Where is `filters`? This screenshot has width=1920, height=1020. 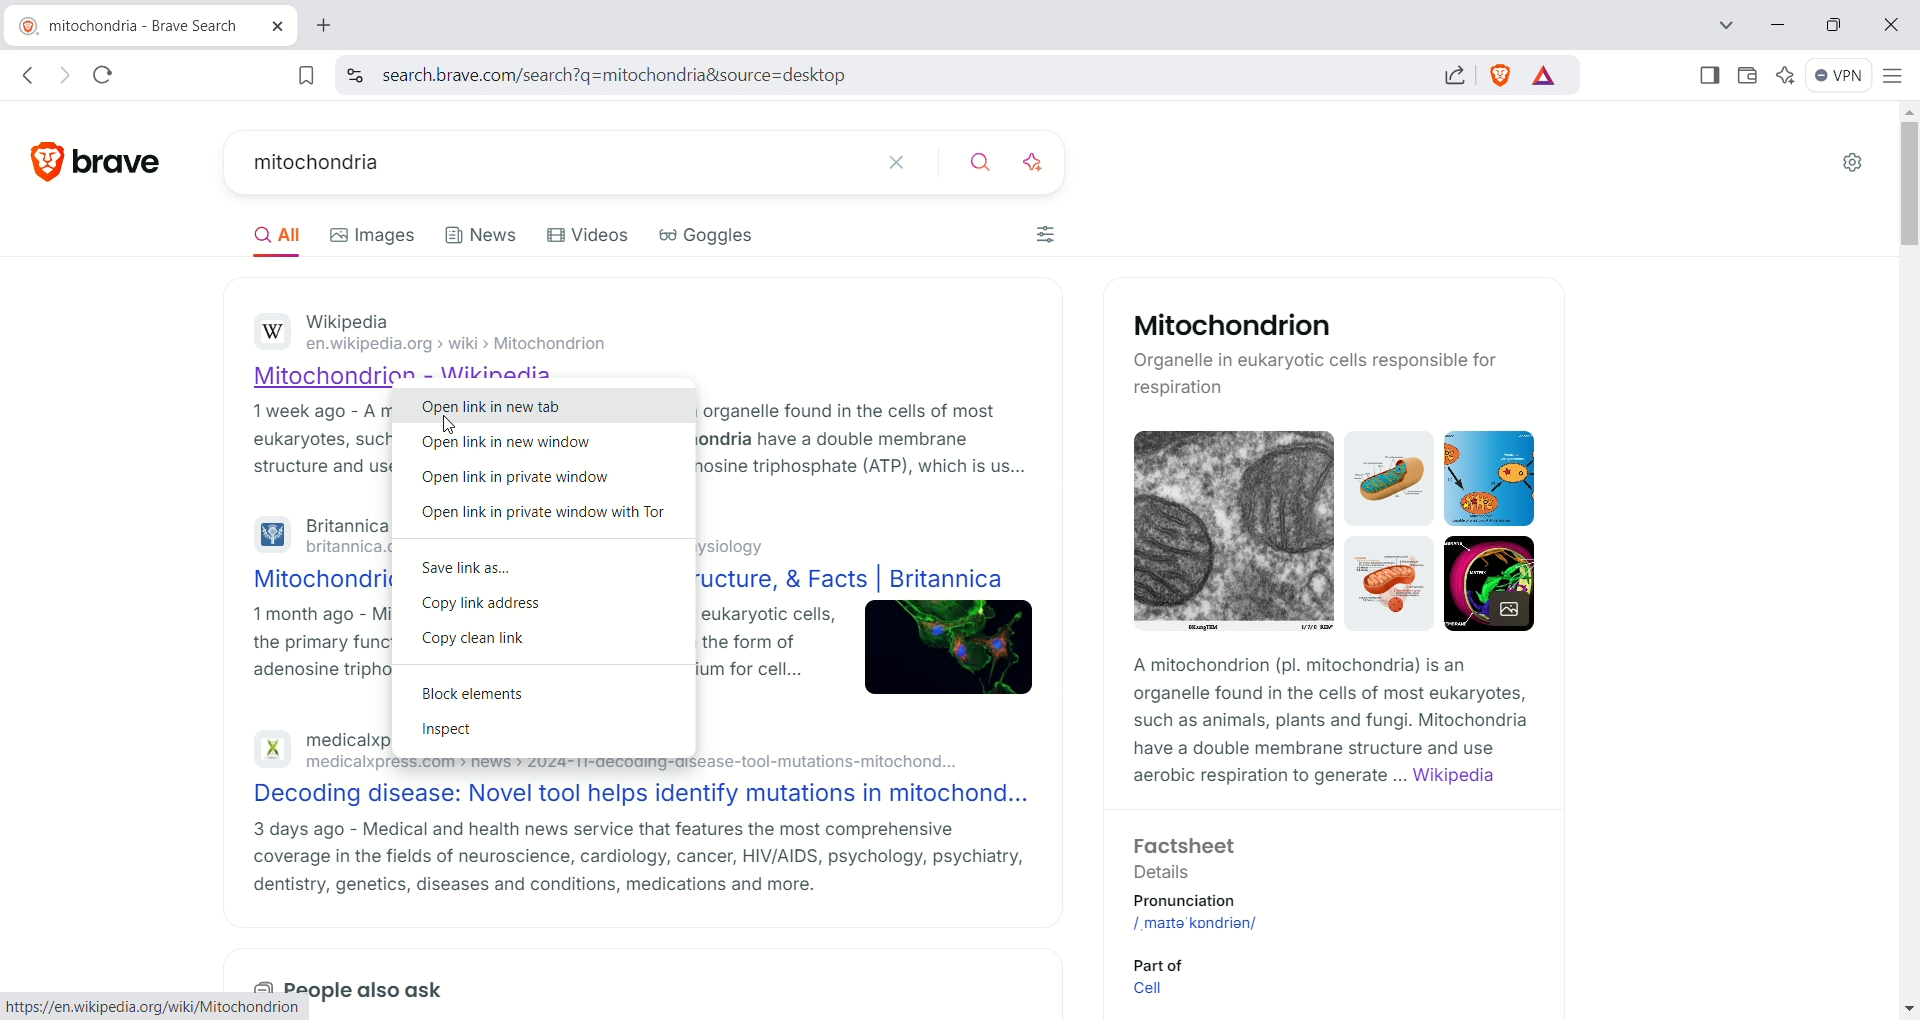
filters is located at coordinates (1049, 237).